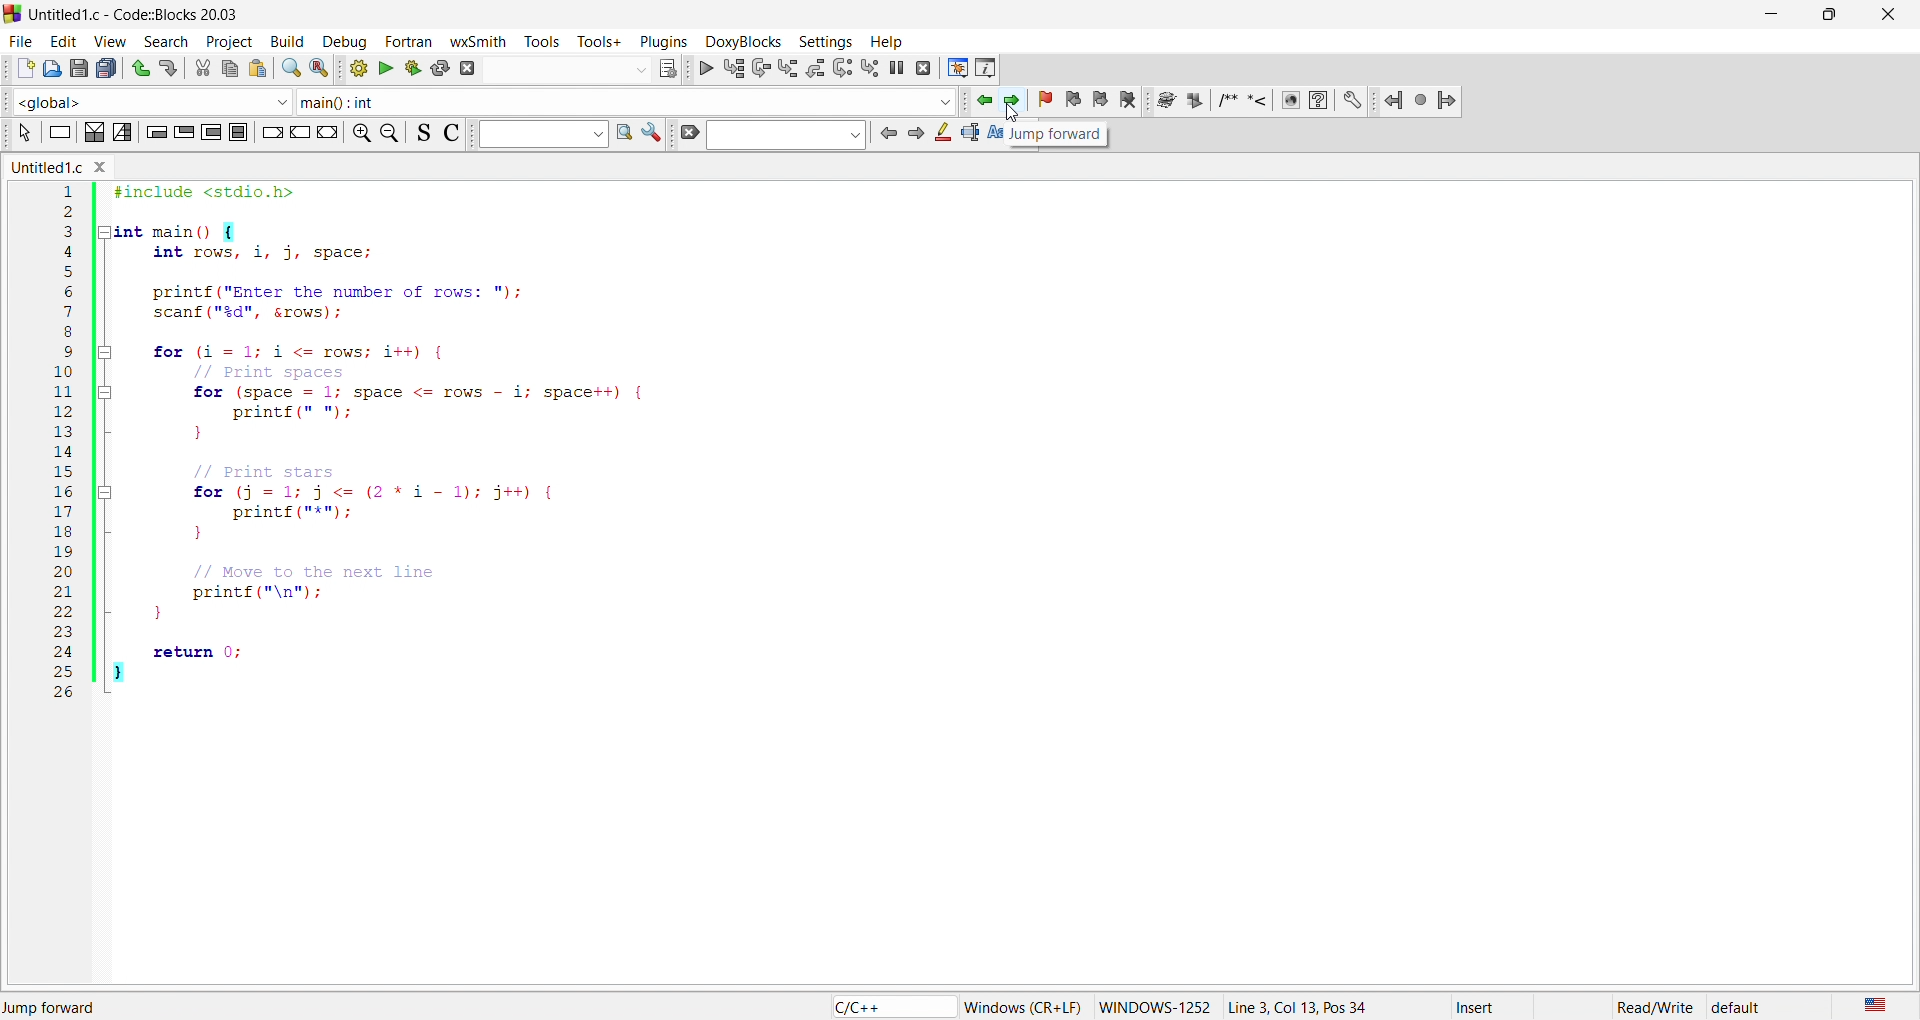  Describe the element at coordinates (286, 39) in the screenshot. I see `build` at that location.